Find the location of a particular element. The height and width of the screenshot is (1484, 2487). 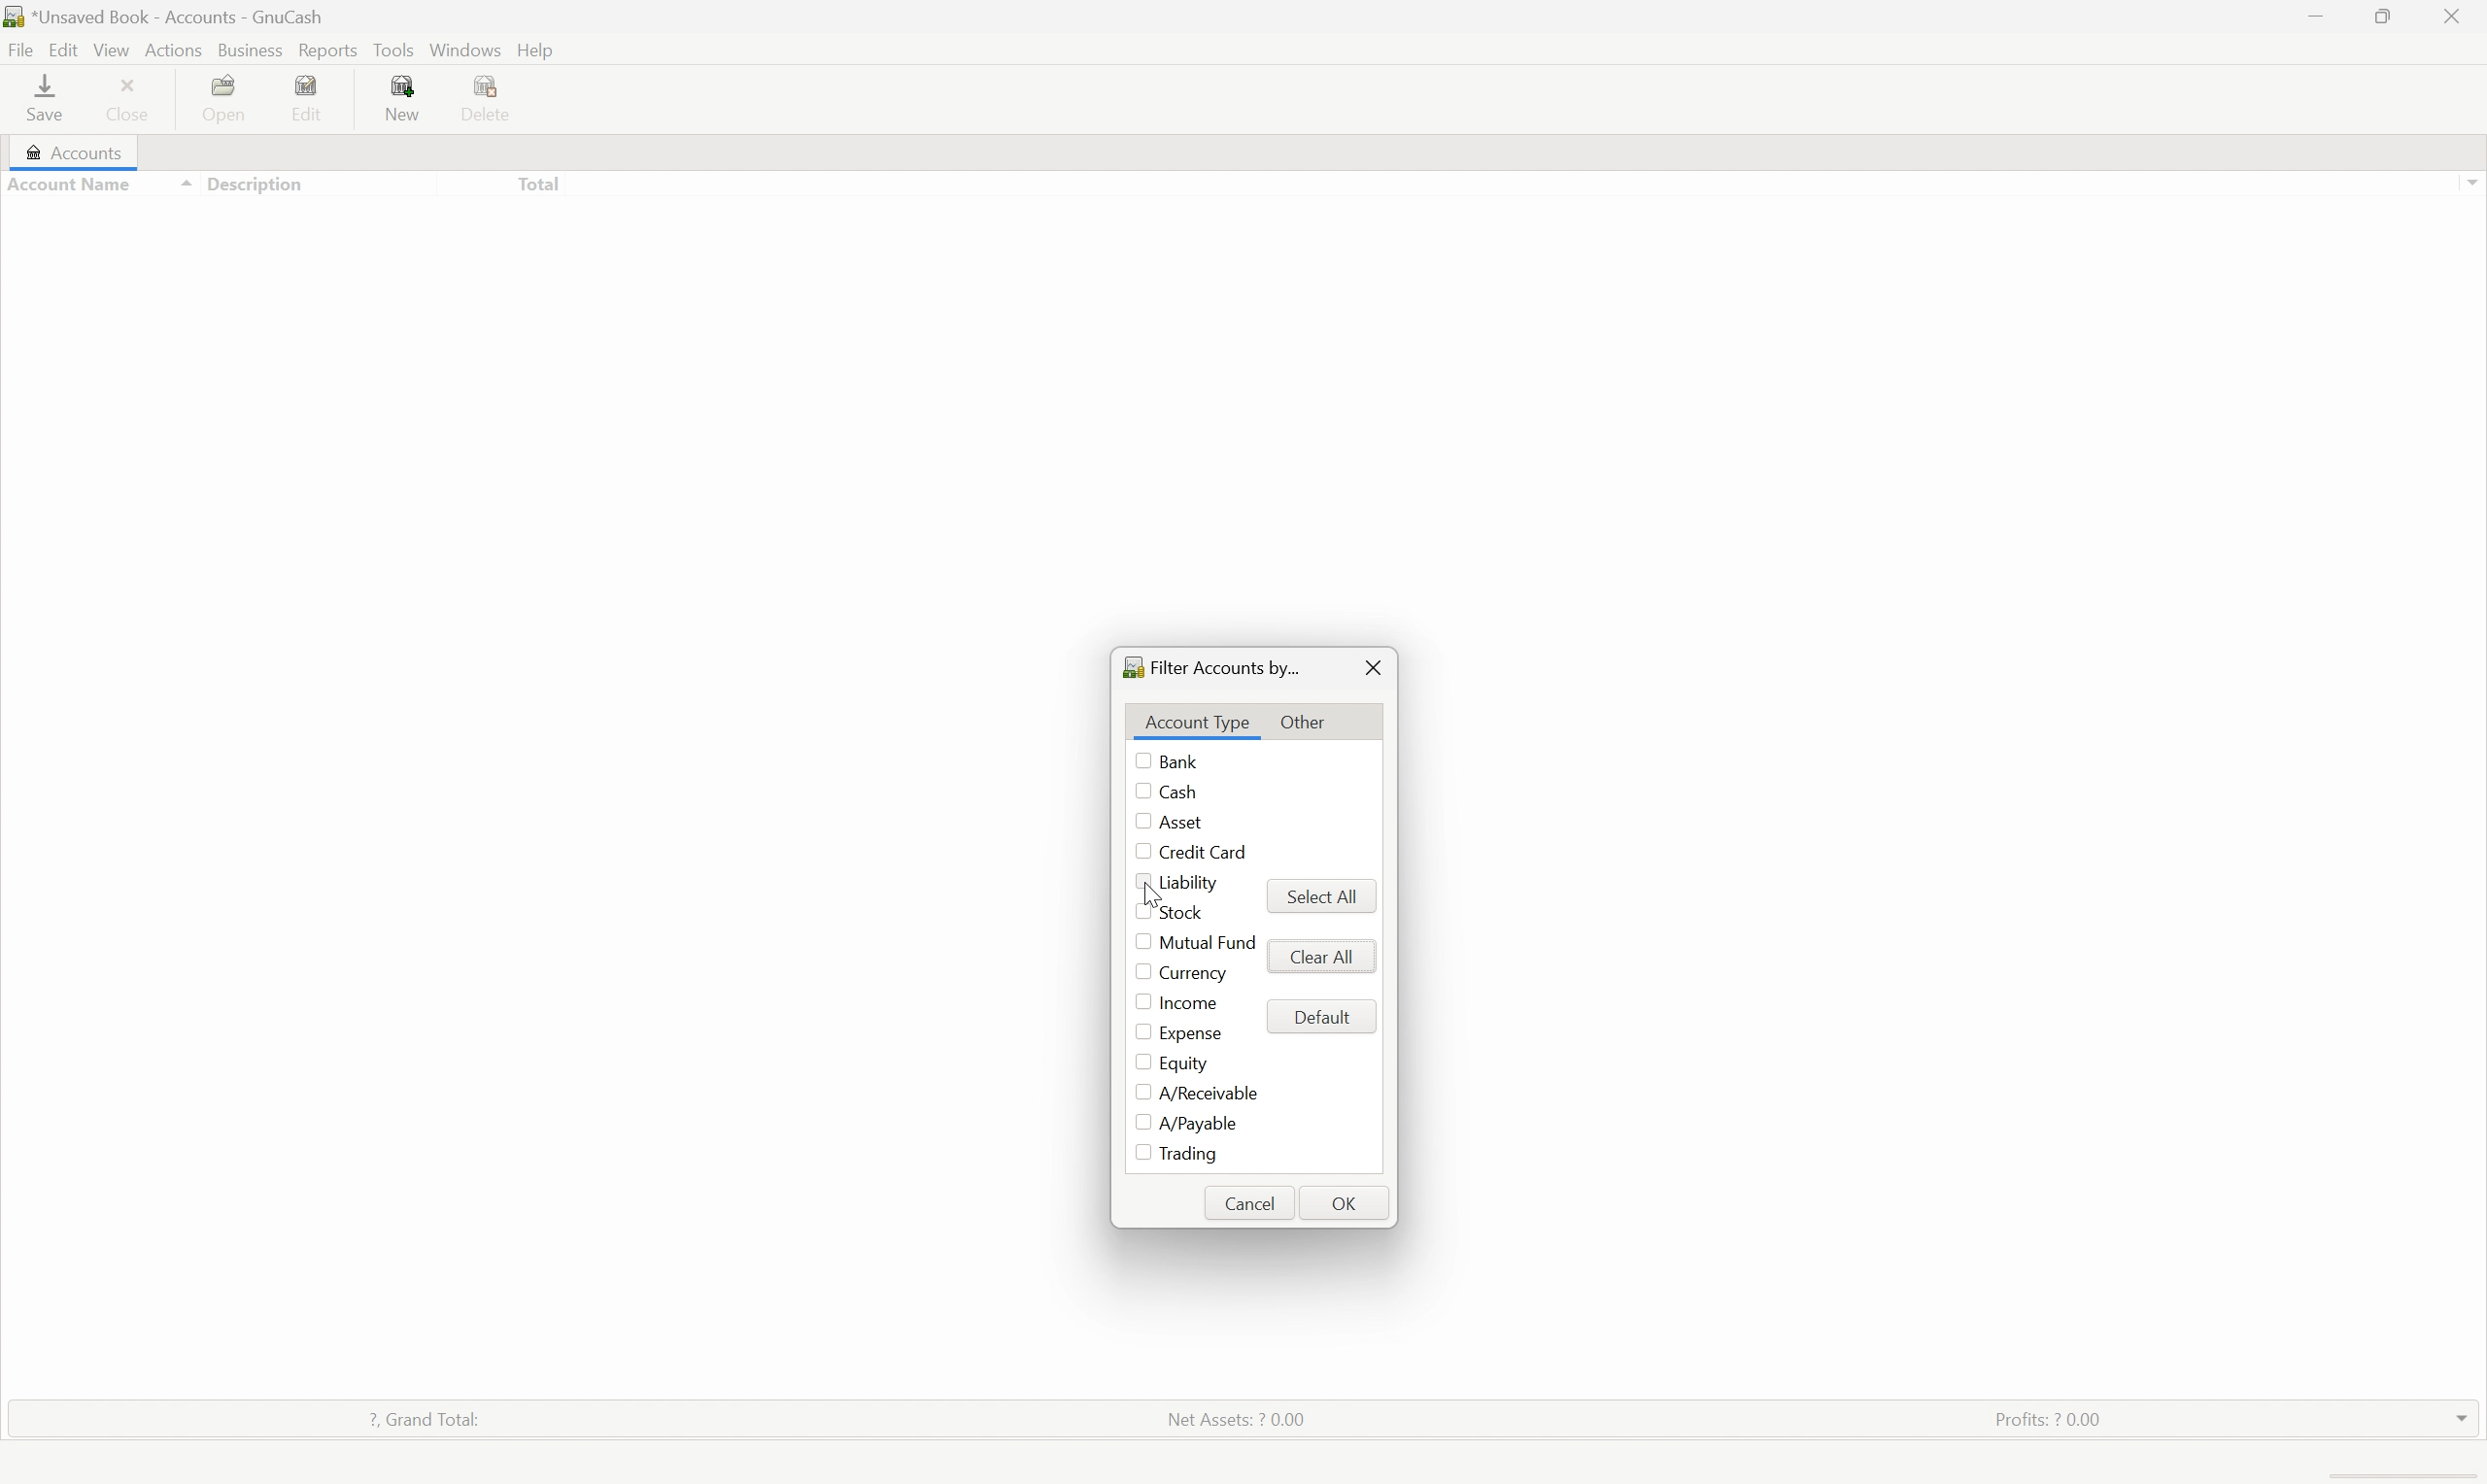

OK is located at coordinates (1346, 1201).